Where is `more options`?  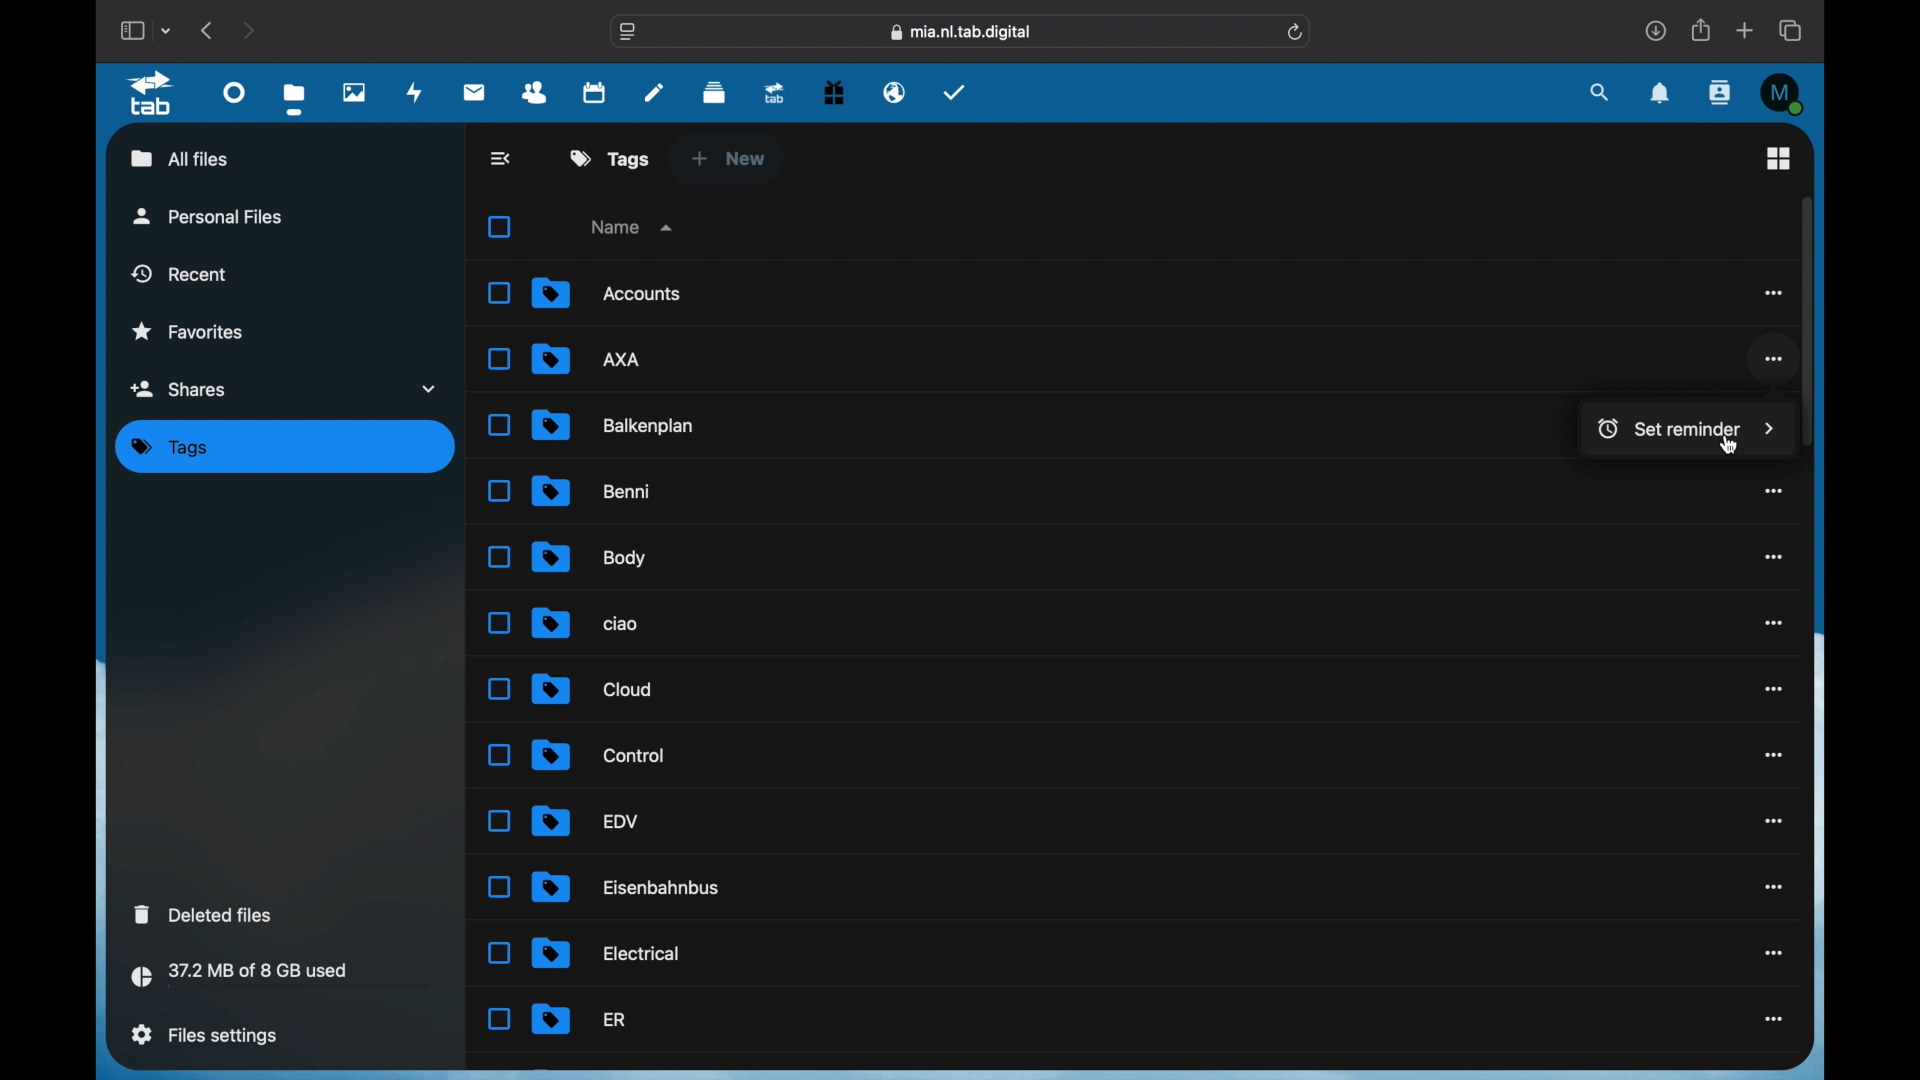 more options is located at coordinates (1775, 489).